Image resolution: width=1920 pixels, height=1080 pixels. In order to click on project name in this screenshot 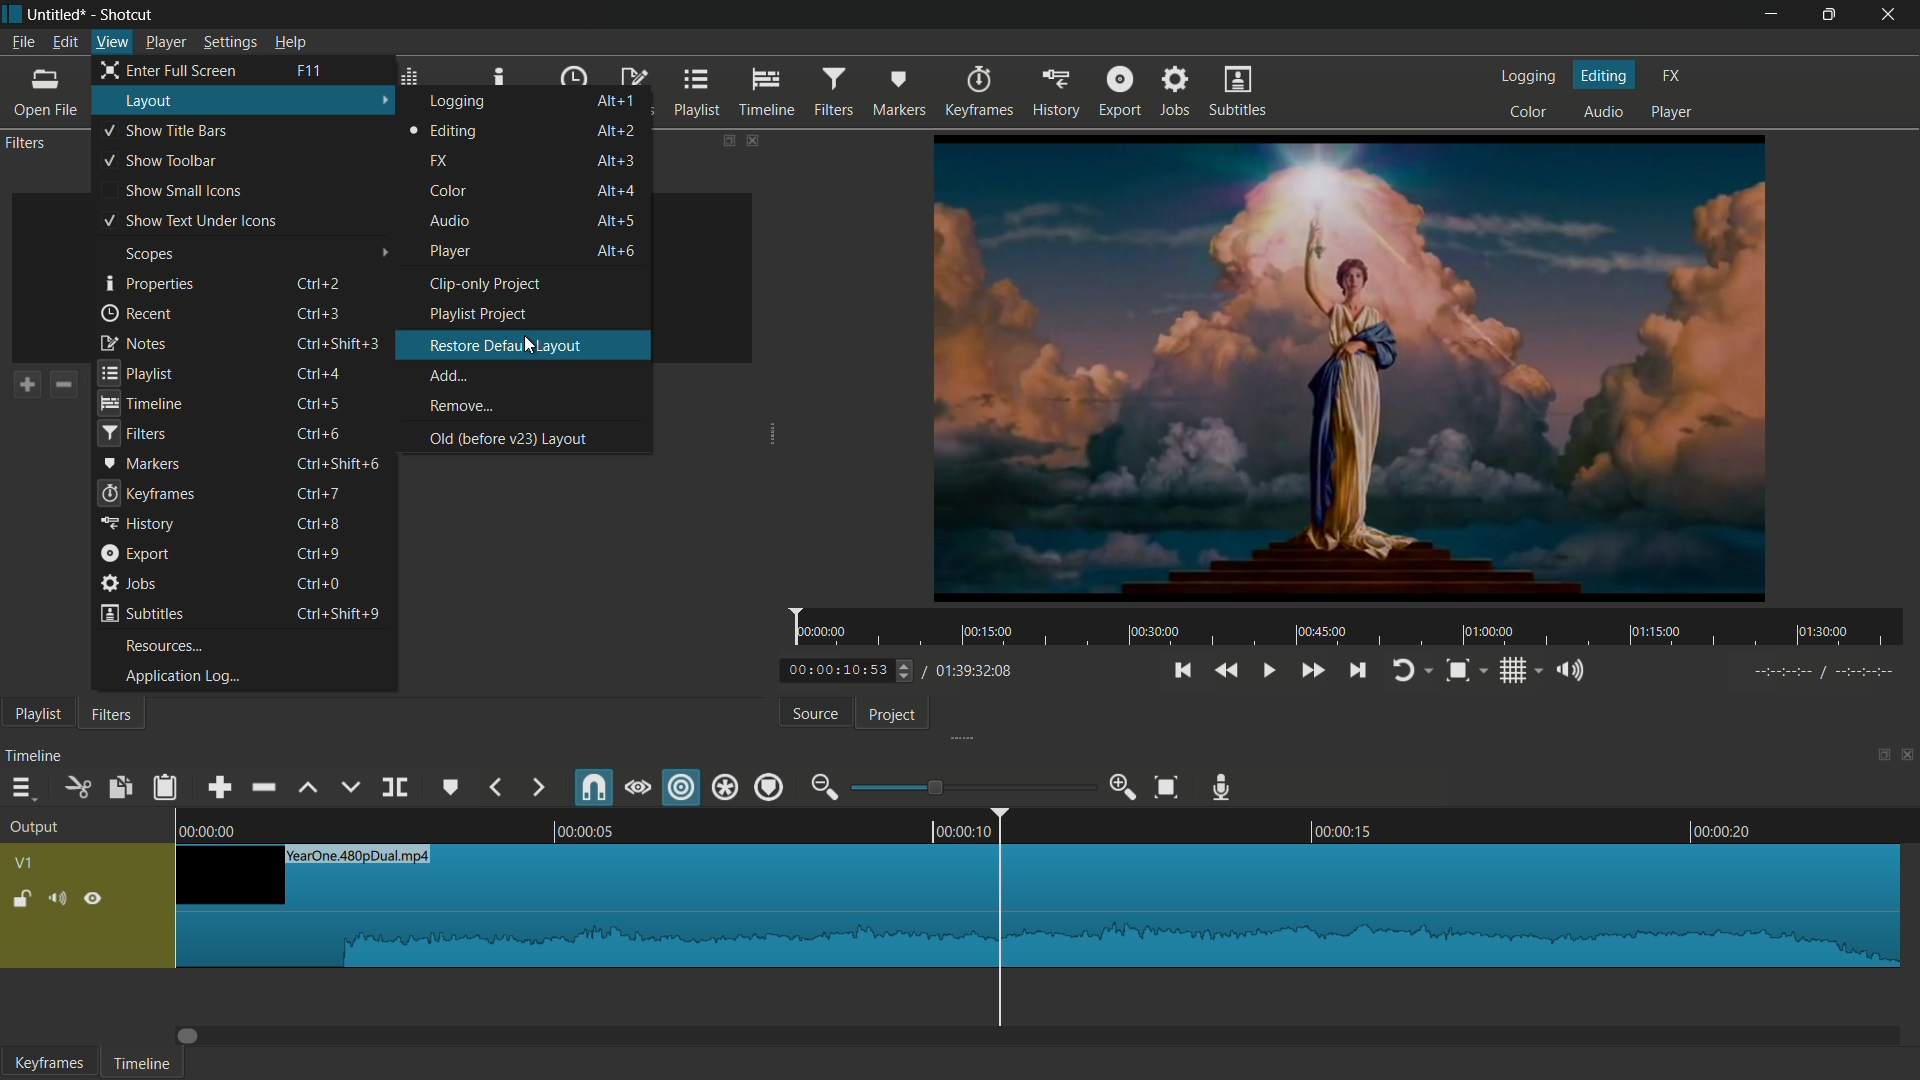, I will do `click(59, 14)`.